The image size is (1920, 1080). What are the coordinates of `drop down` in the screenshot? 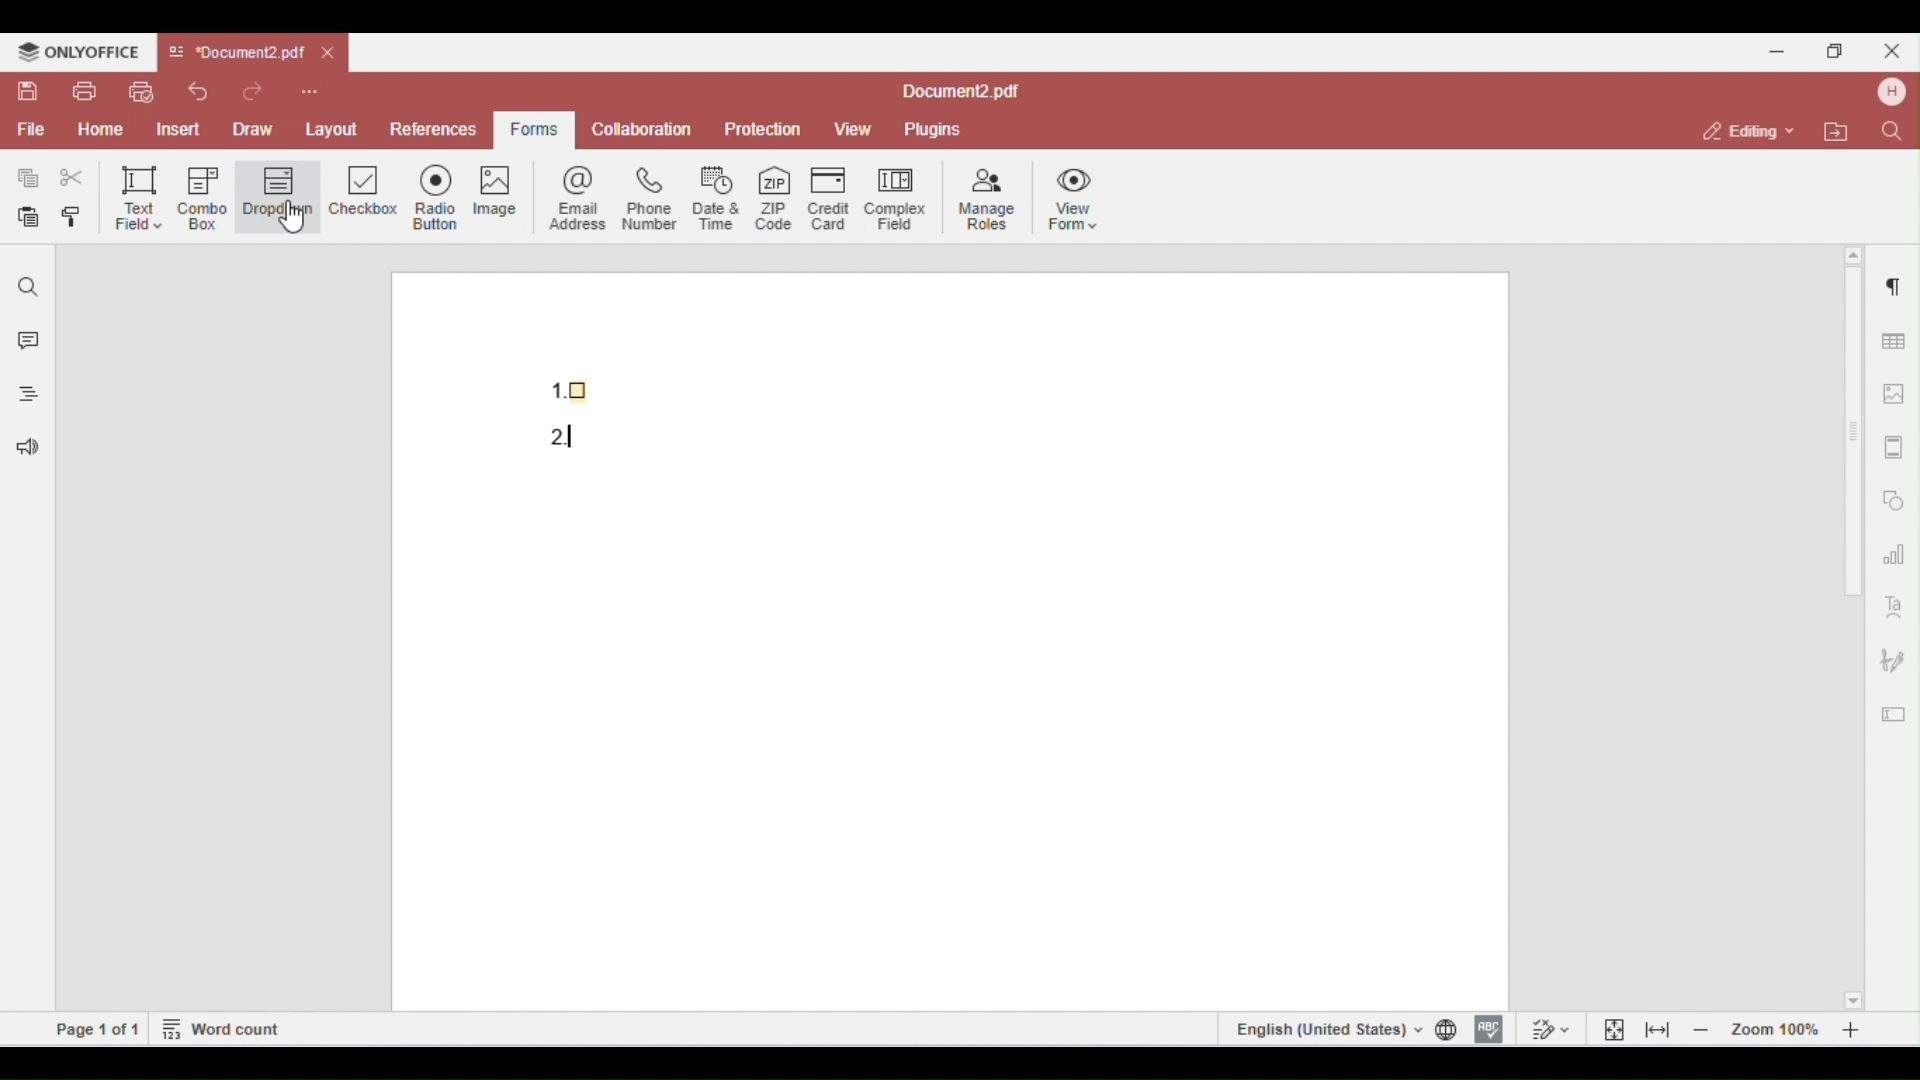 It's located at (278, 194).